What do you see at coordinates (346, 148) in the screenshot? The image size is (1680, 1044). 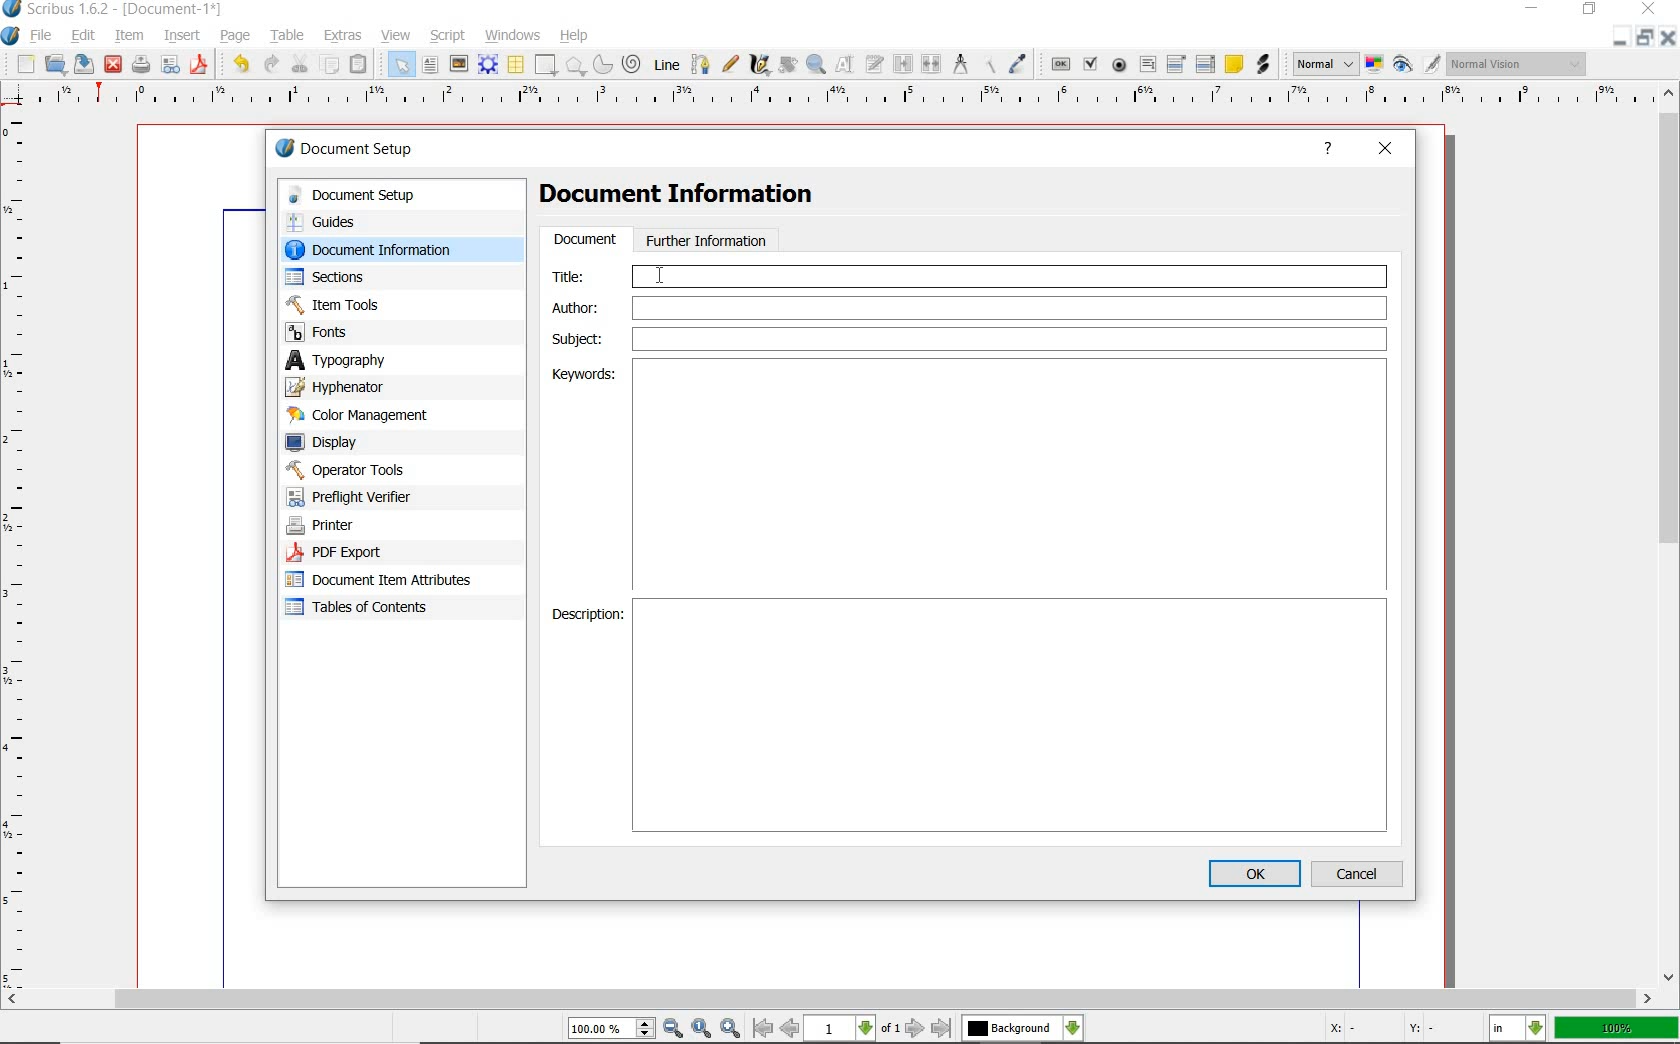 I see `document setup` at bounding box center [346, 148].